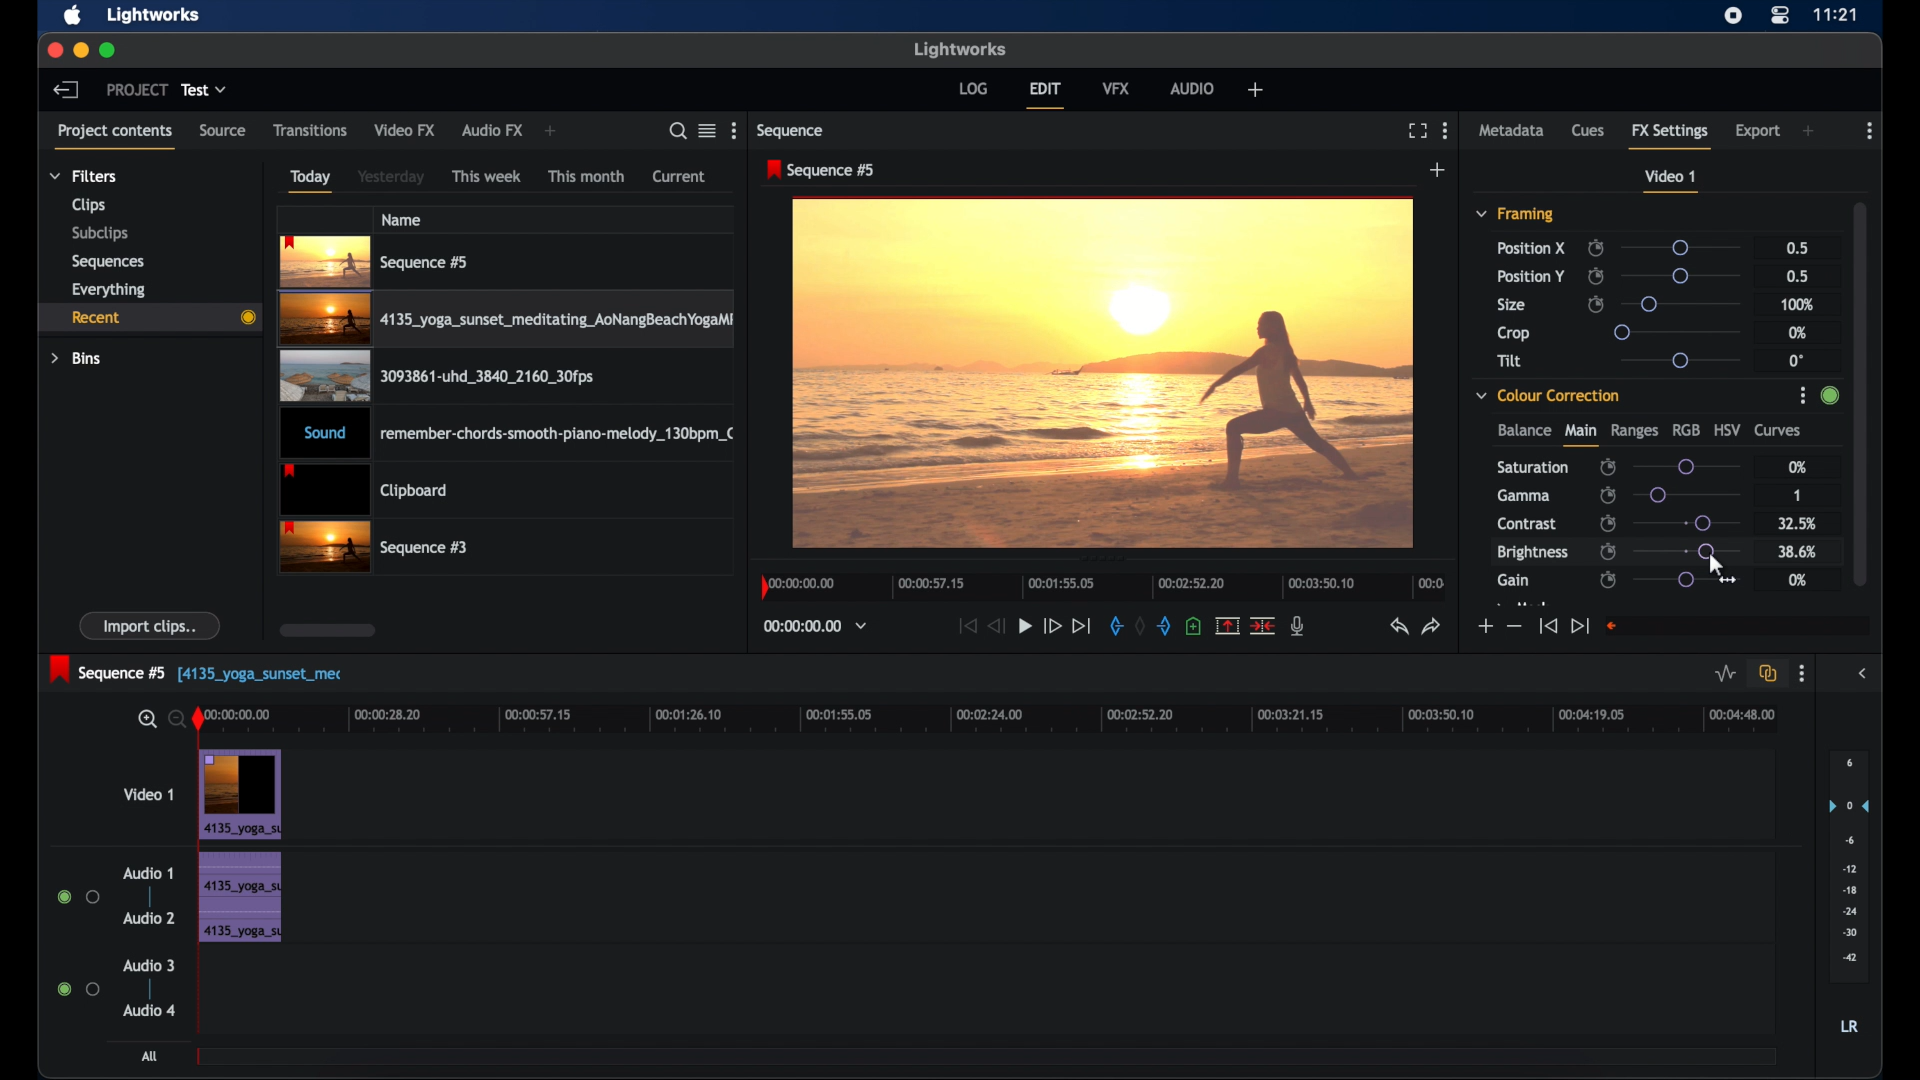 This screenshot has width=1920, height=1080. Describe the element at coordinates (114, 135) in the screenshot. I see `project contents` at that location.